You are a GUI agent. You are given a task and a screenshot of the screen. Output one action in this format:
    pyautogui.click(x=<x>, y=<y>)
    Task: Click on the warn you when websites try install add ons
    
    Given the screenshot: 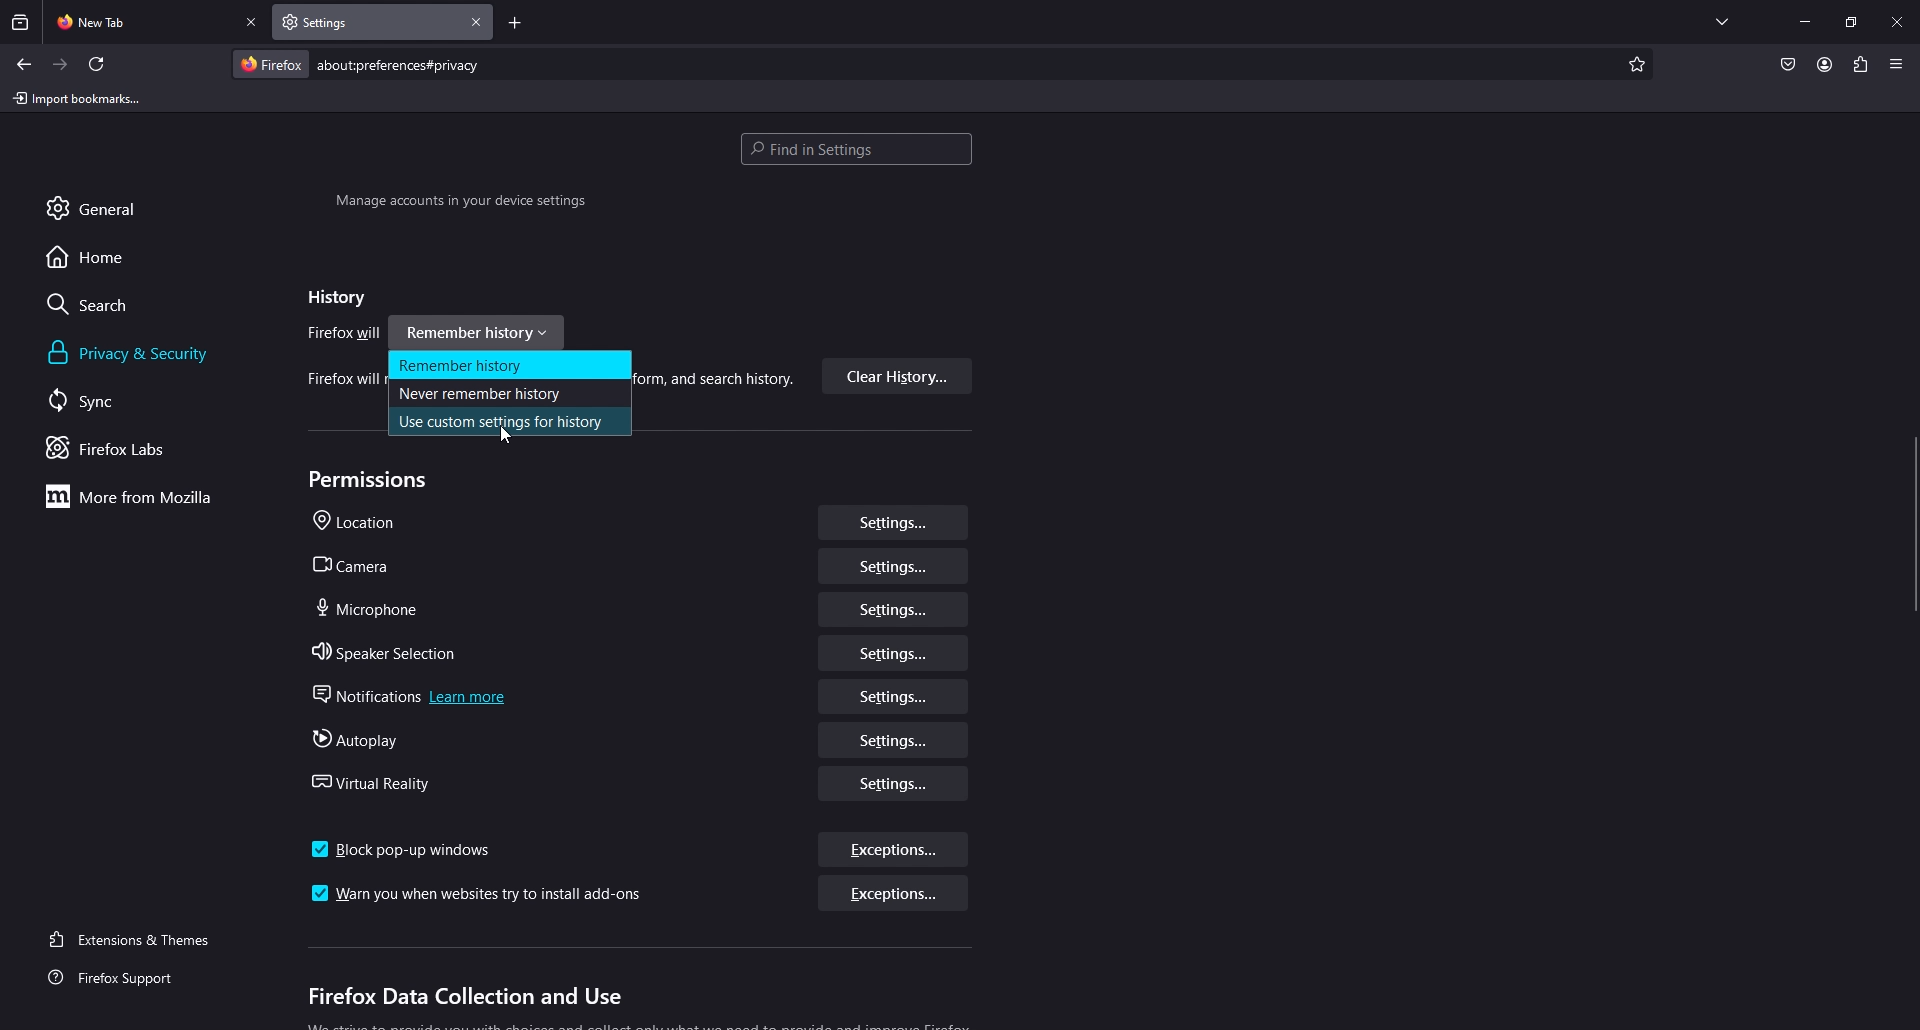 What is the action you would take?
    pyautogui.click(x=482, y=895)
    